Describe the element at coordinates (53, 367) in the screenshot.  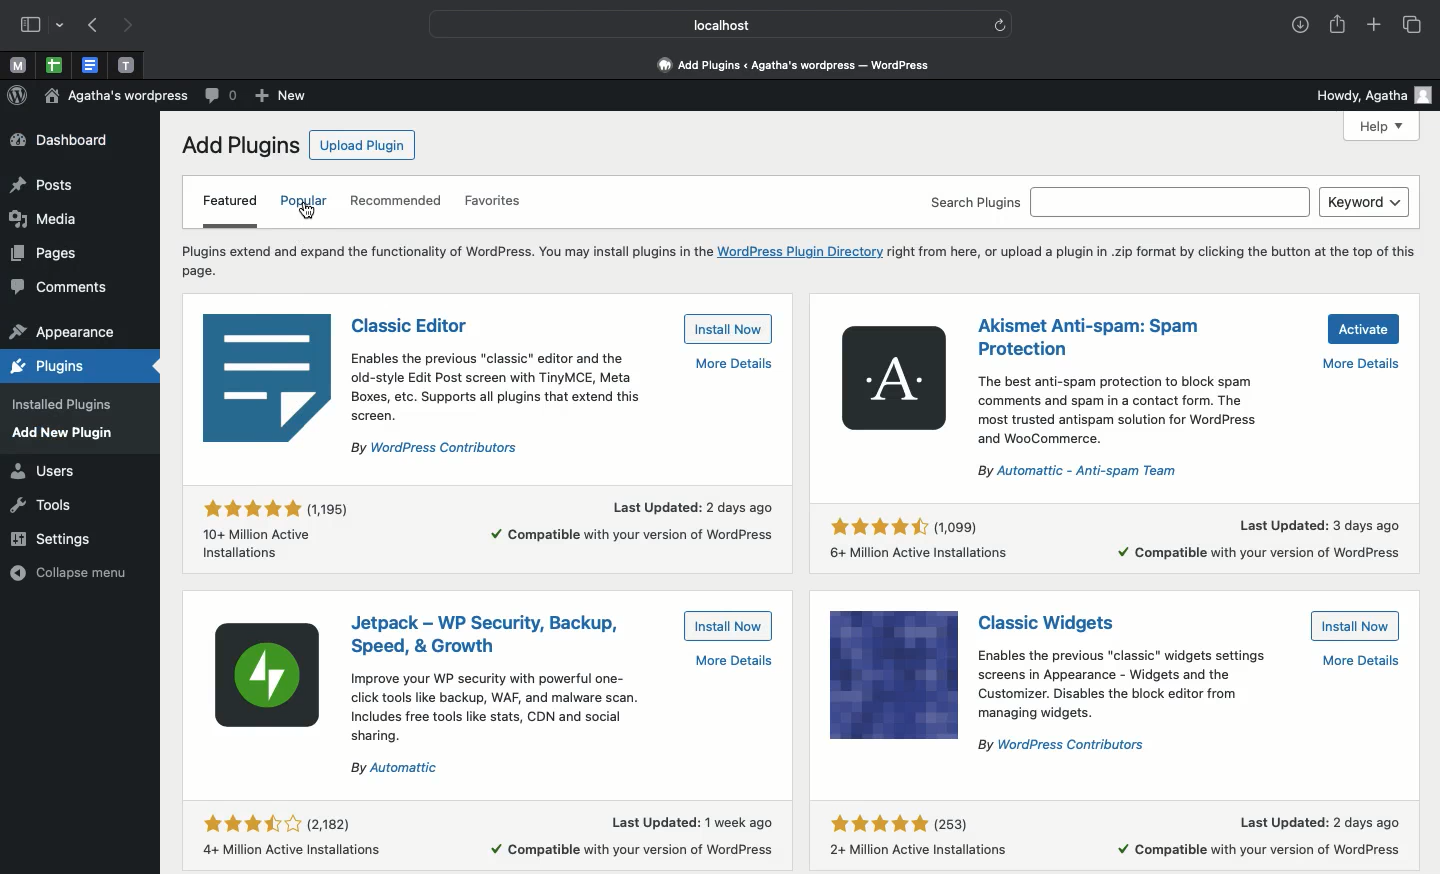
I see `plugins` at that location.